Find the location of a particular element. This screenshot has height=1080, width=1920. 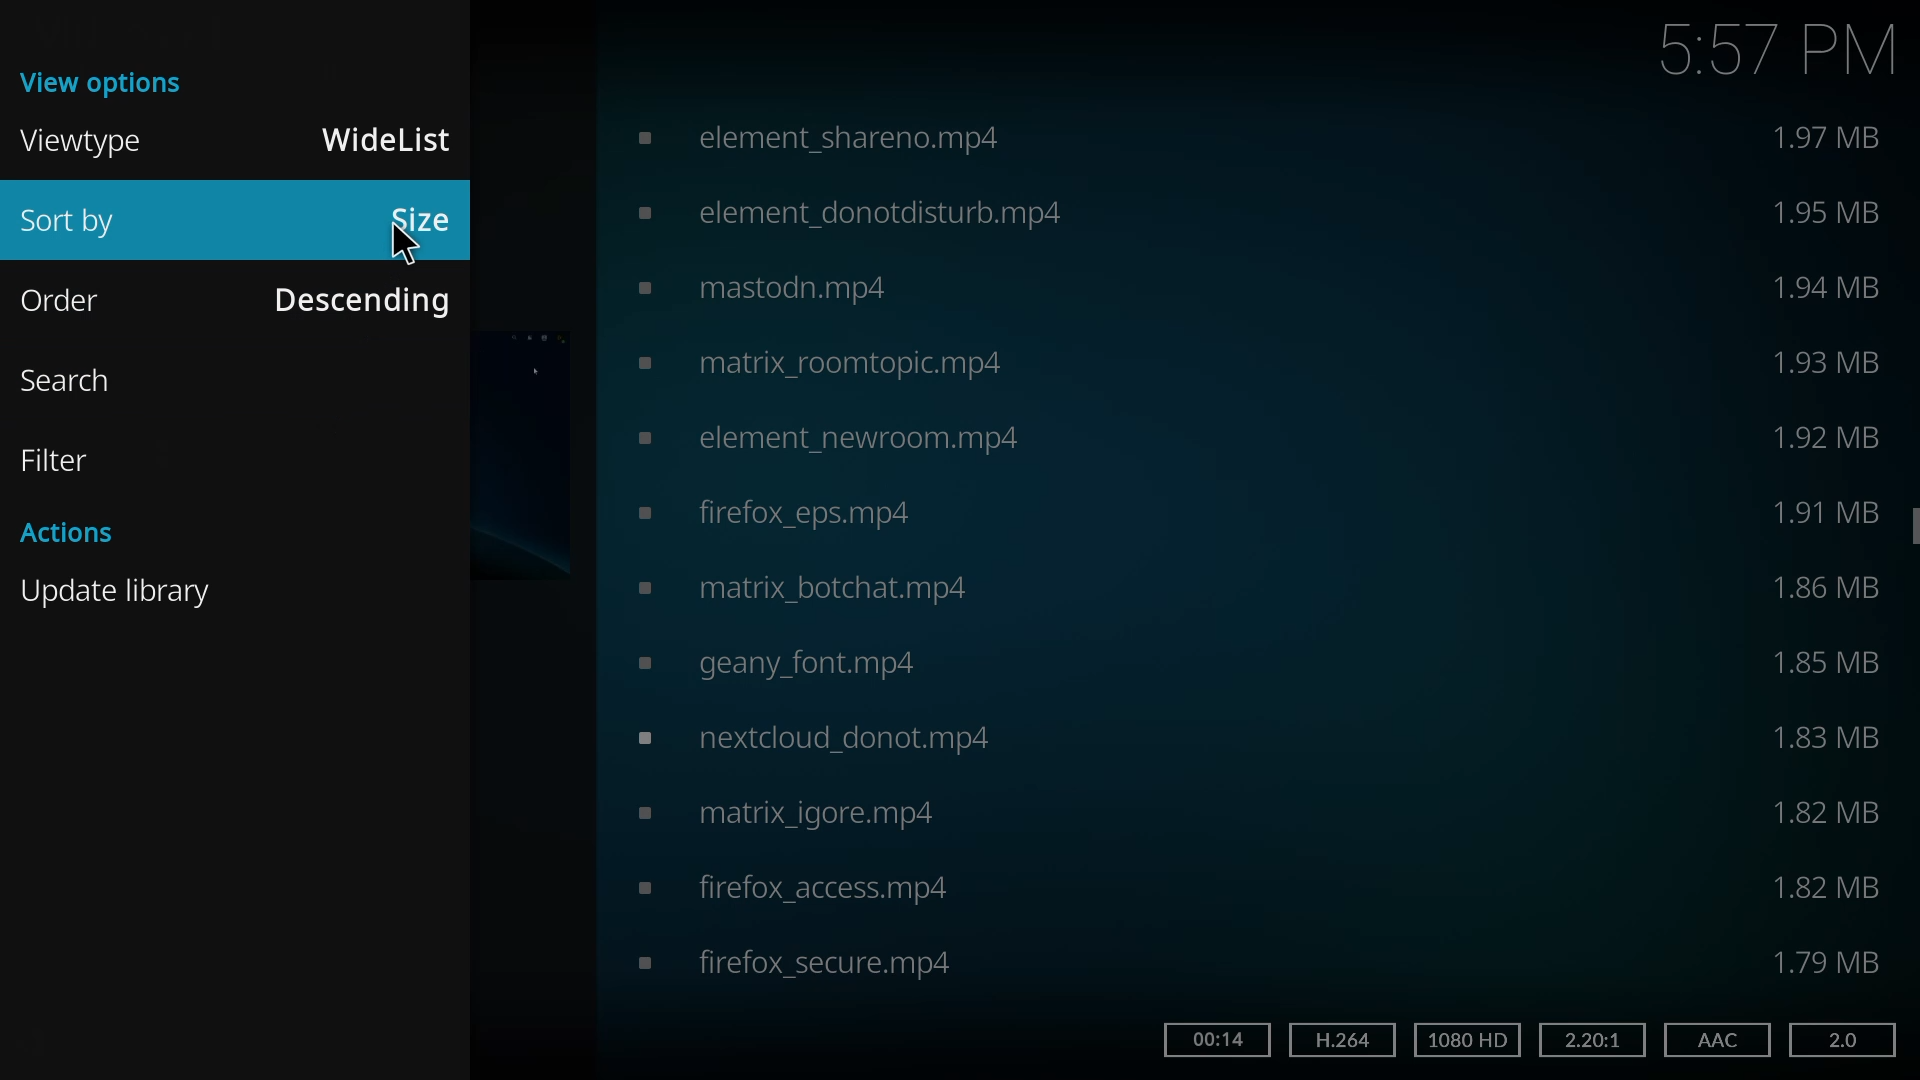

size is located at coordinates (1827, 588).